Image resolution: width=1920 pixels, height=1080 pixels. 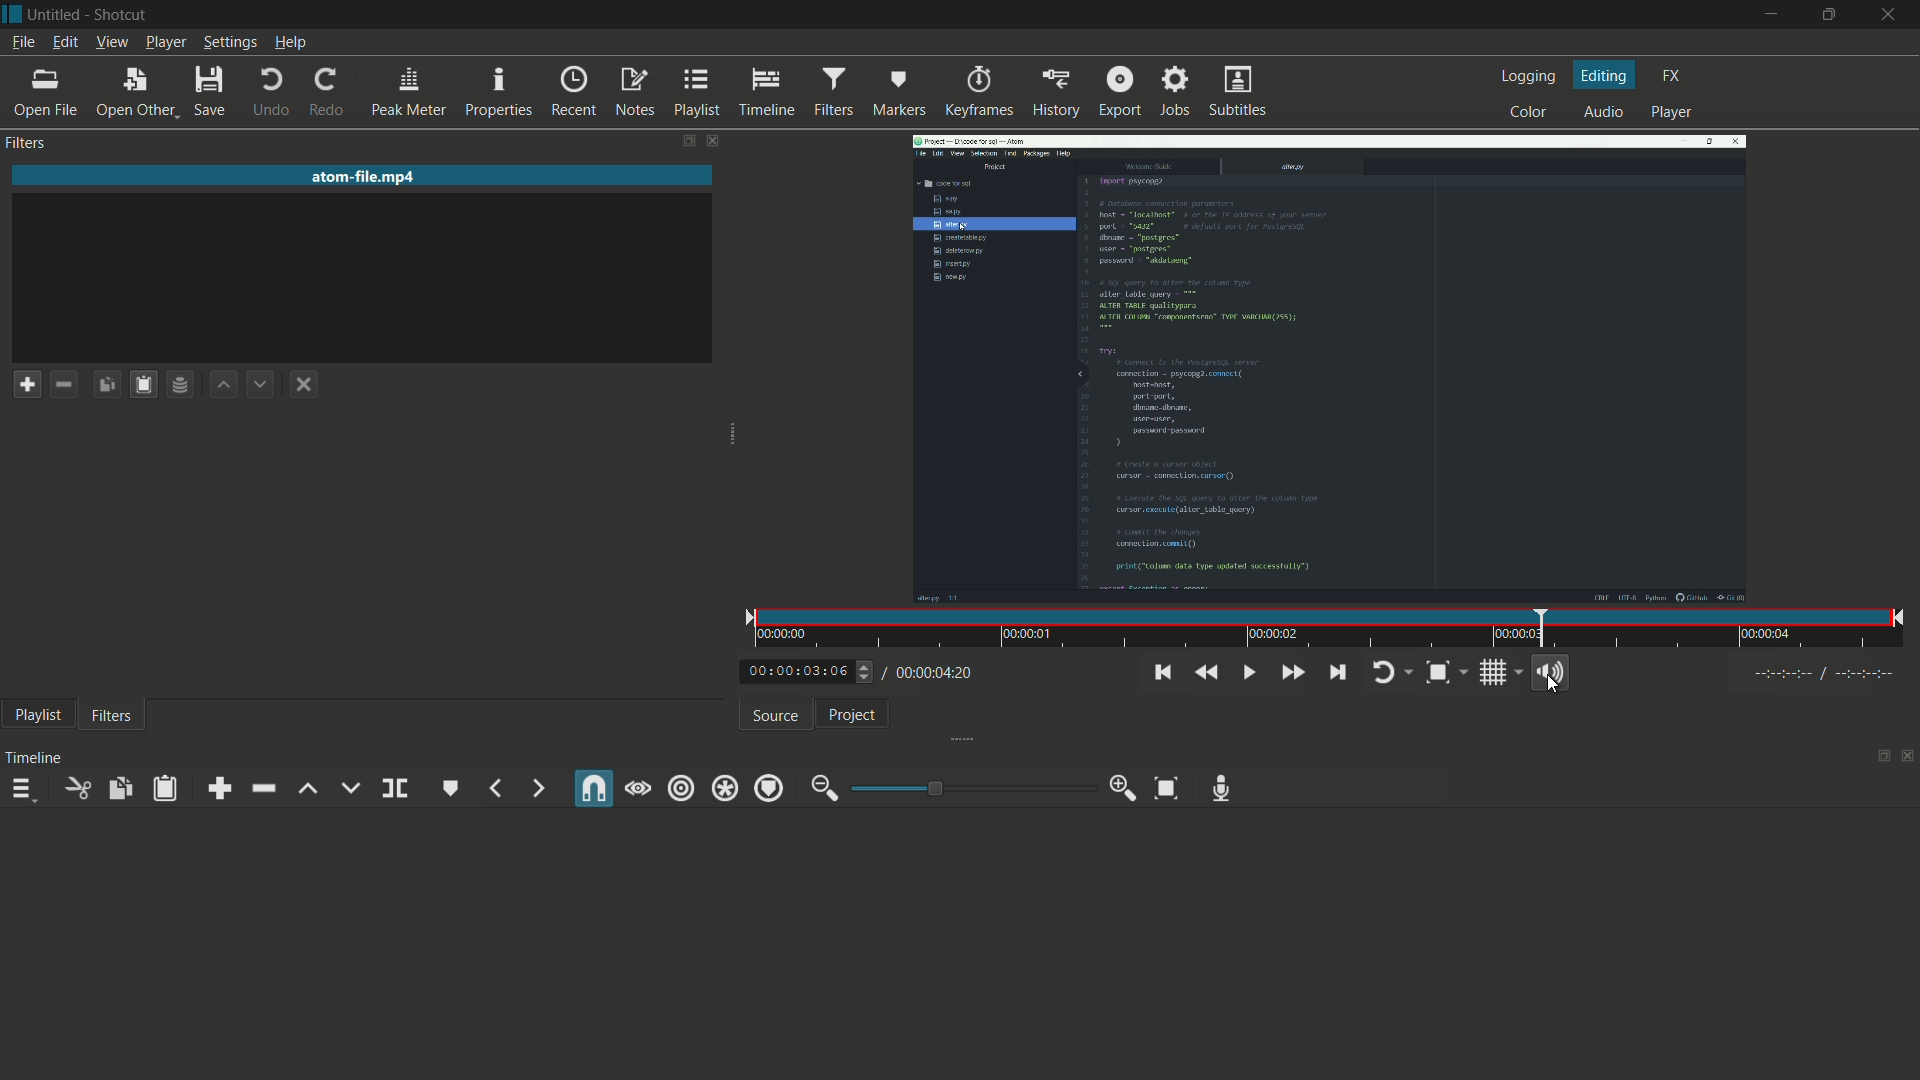 What do you see at coordinates (932, 674) in the screenshot?
I see `00:00:04:20` at bounding box center [932, 674].